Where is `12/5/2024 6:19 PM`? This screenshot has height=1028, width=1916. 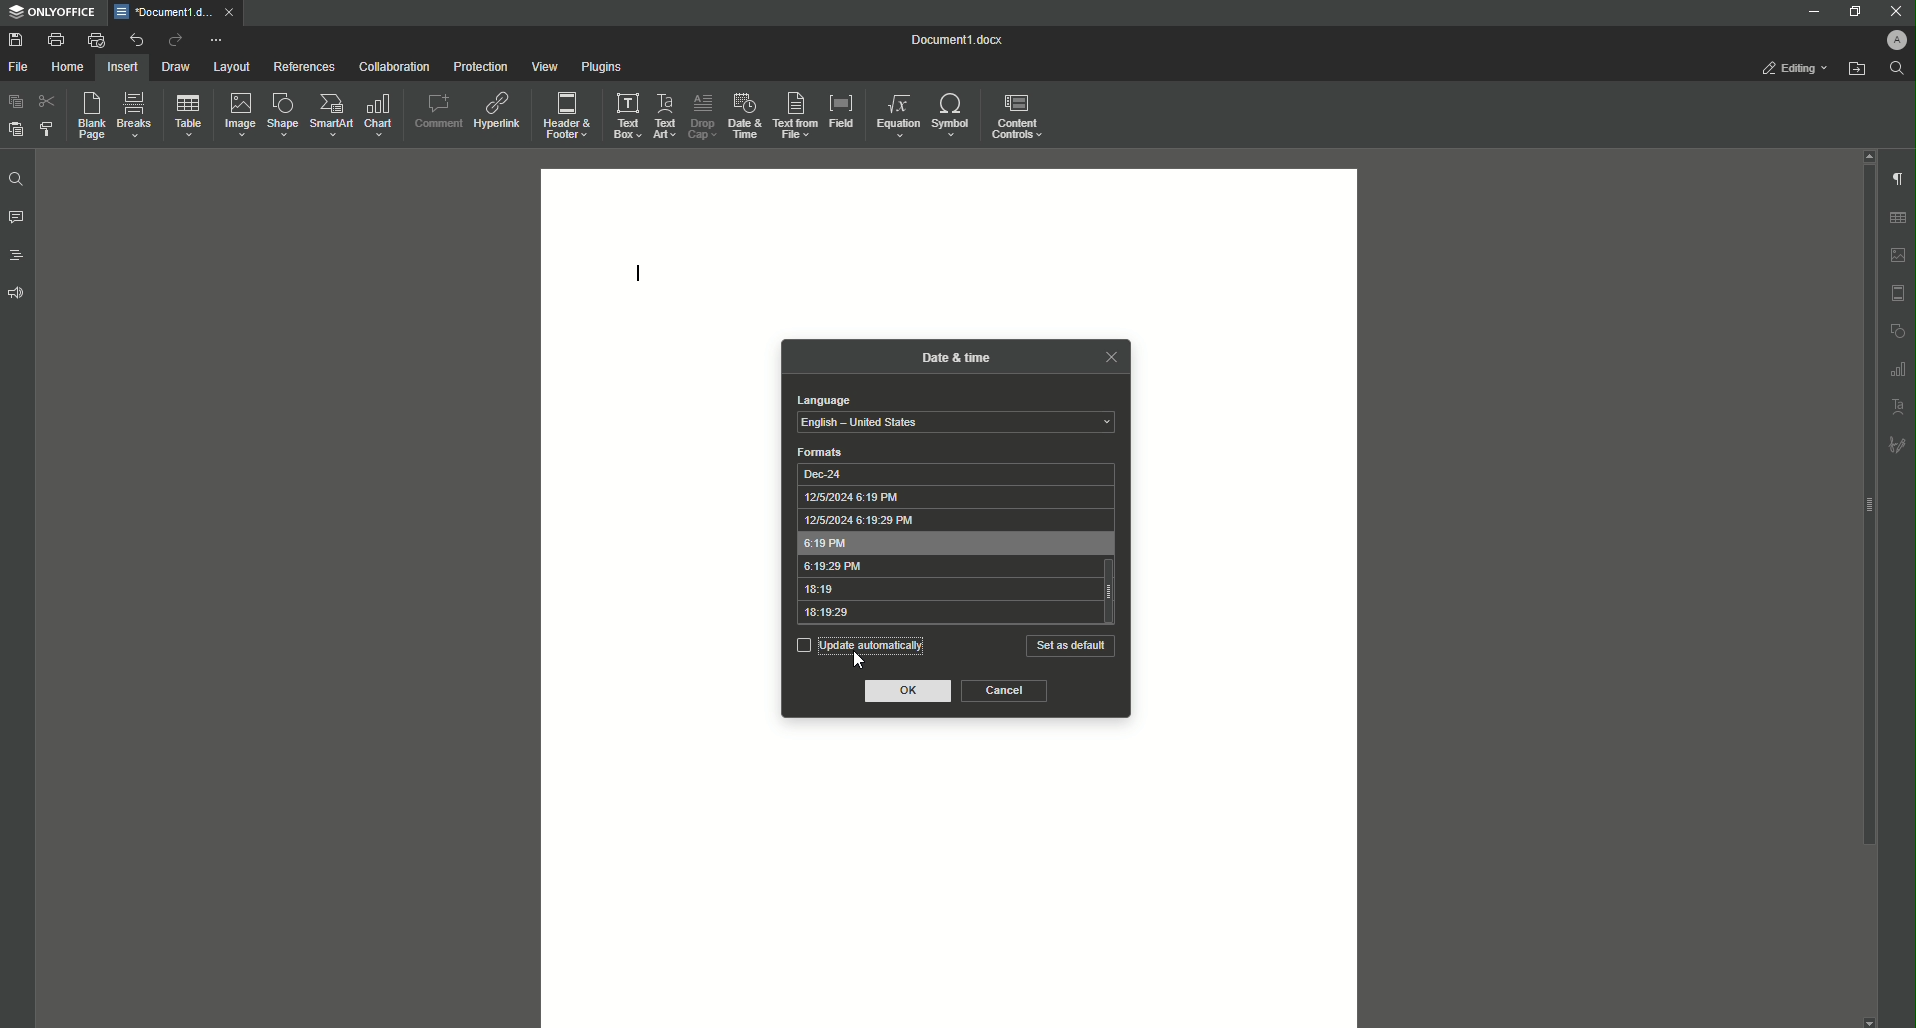
12/5/2024 6:19 PM is located at coordinates (946, 497).